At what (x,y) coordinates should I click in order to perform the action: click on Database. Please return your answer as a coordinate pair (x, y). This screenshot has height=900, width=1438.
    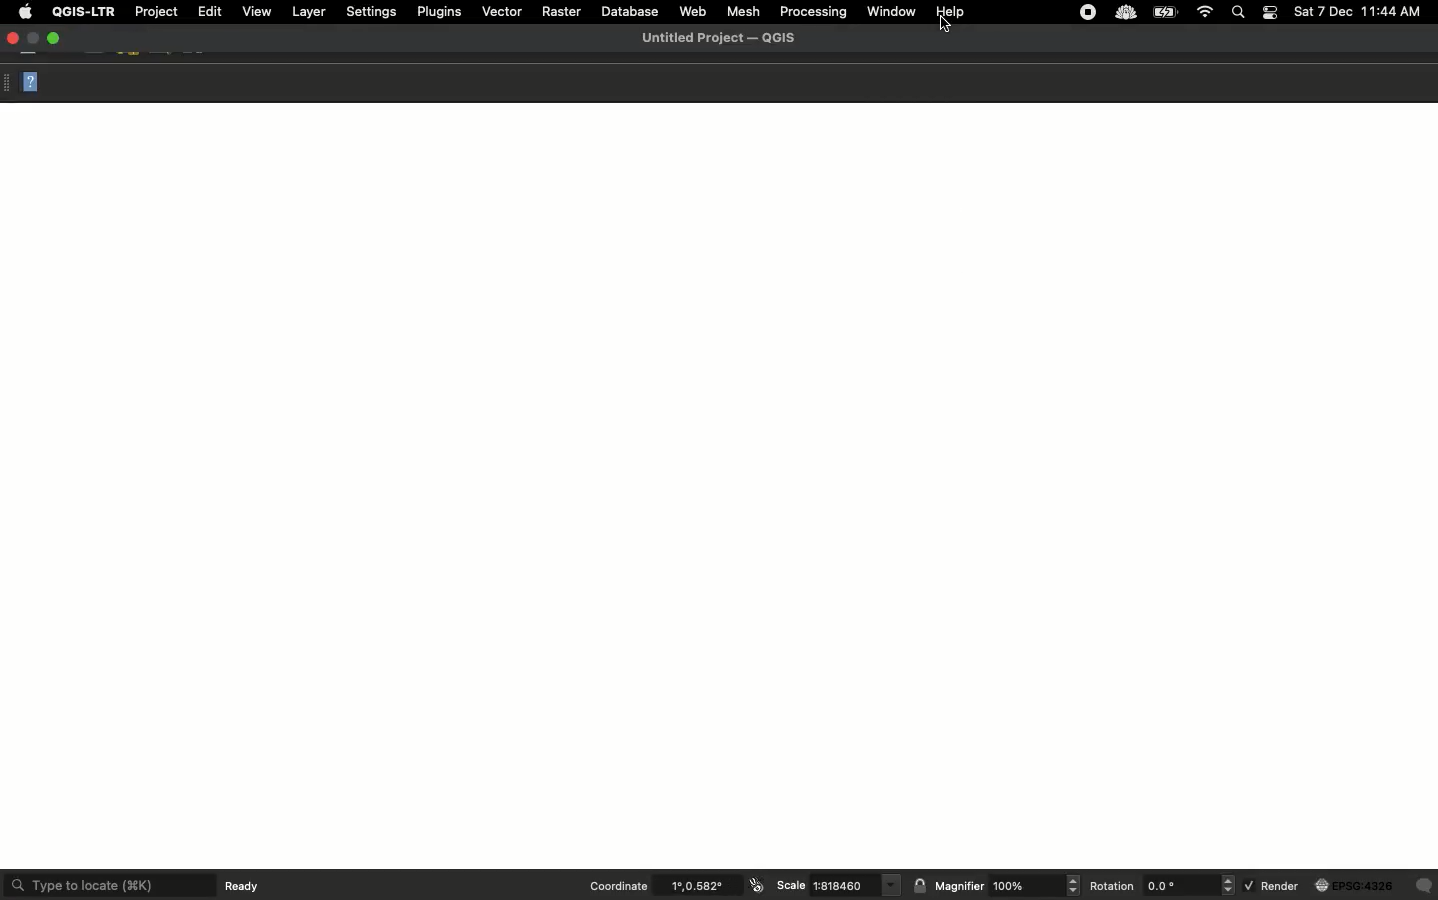
    Looking at the image, I should click on (631, 10).